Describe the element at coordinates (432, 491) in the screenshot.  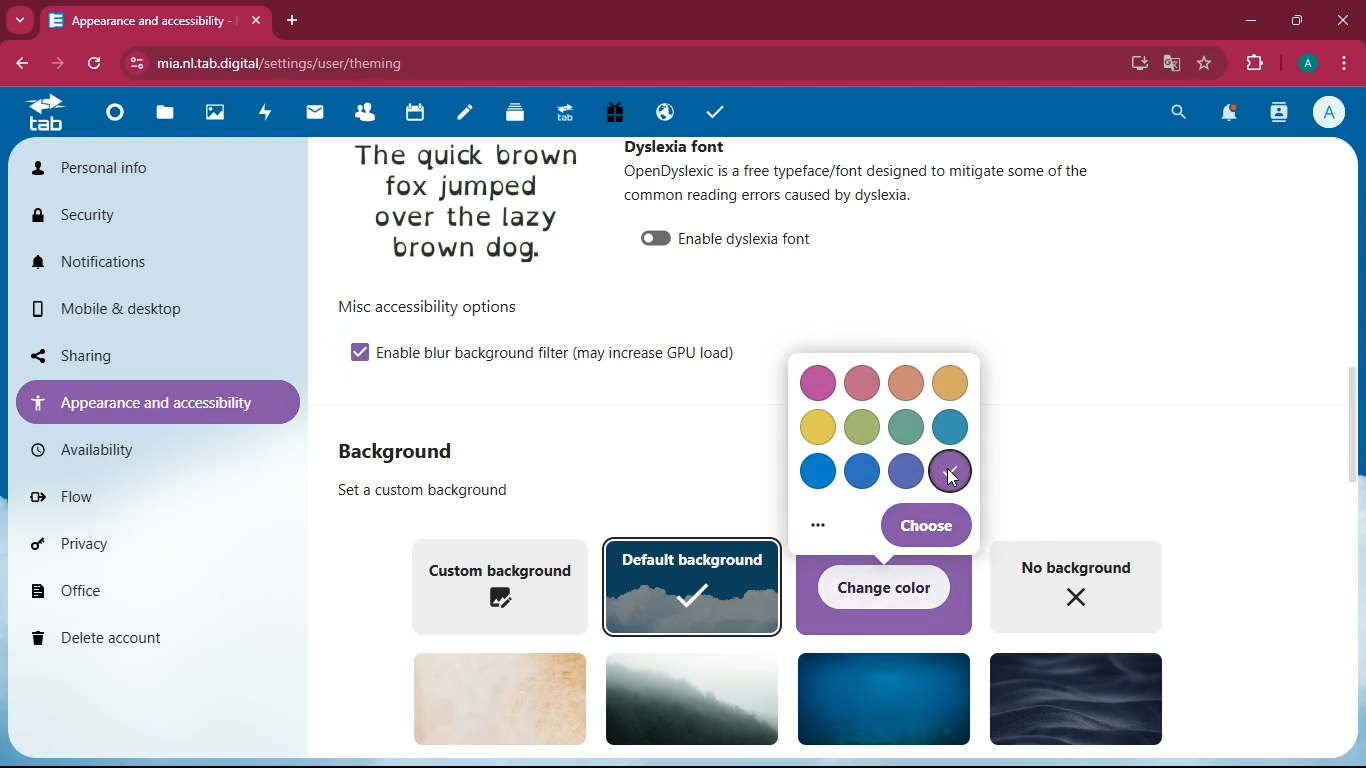
I see `background` at that location.